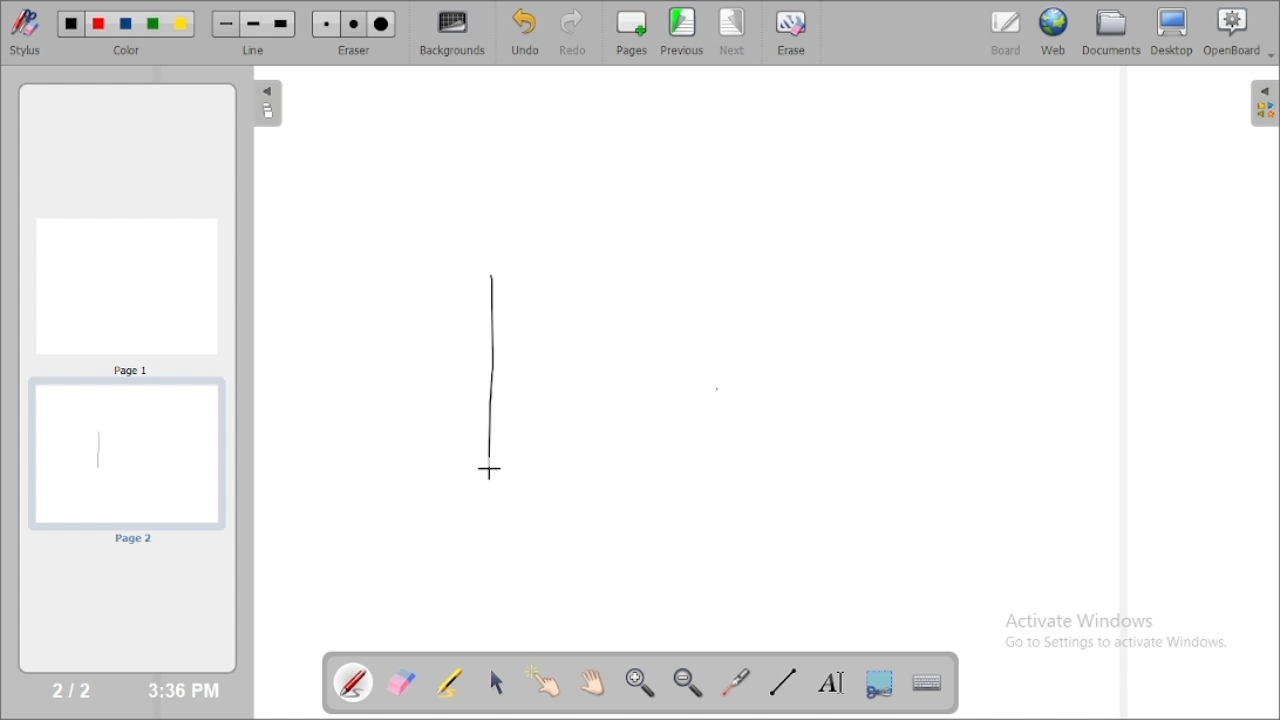 The height and width of the screenshot is (720, 1280). I want to click on desktop, so click(1173, 32).